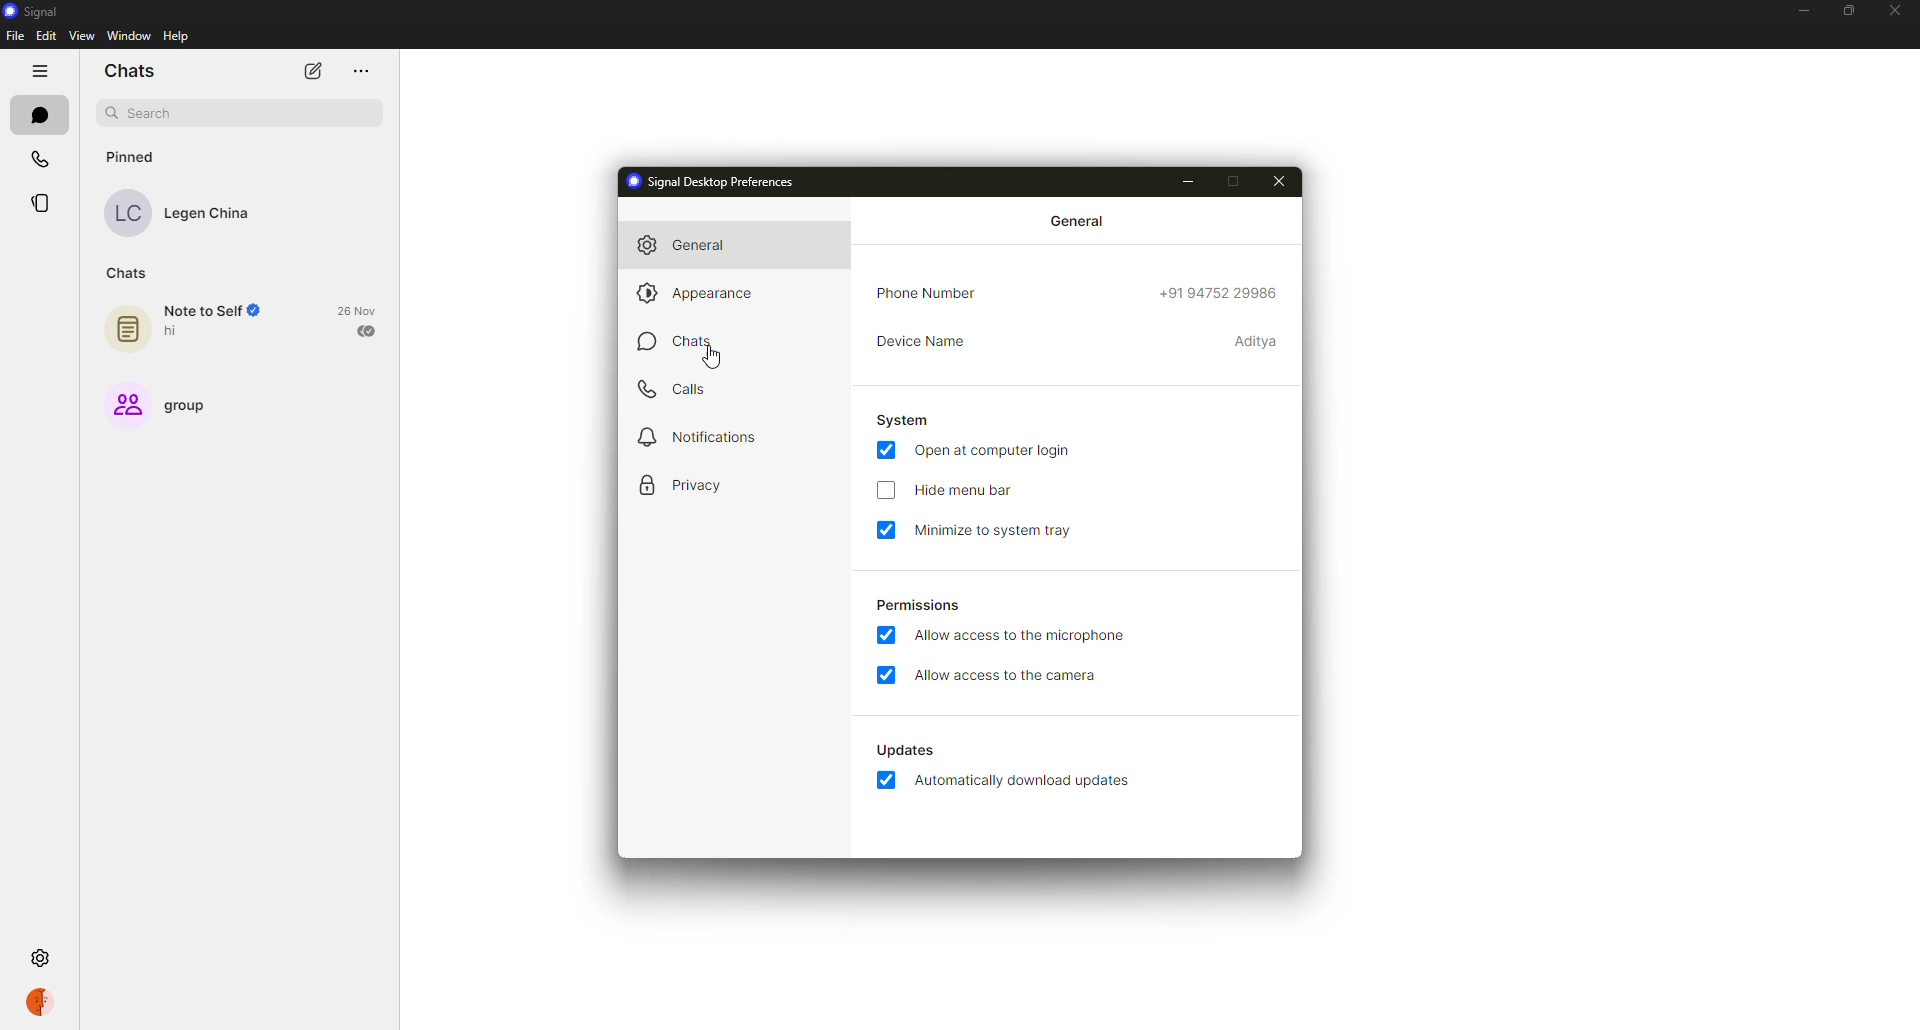  I want to click on appearance, so click(694, 294).